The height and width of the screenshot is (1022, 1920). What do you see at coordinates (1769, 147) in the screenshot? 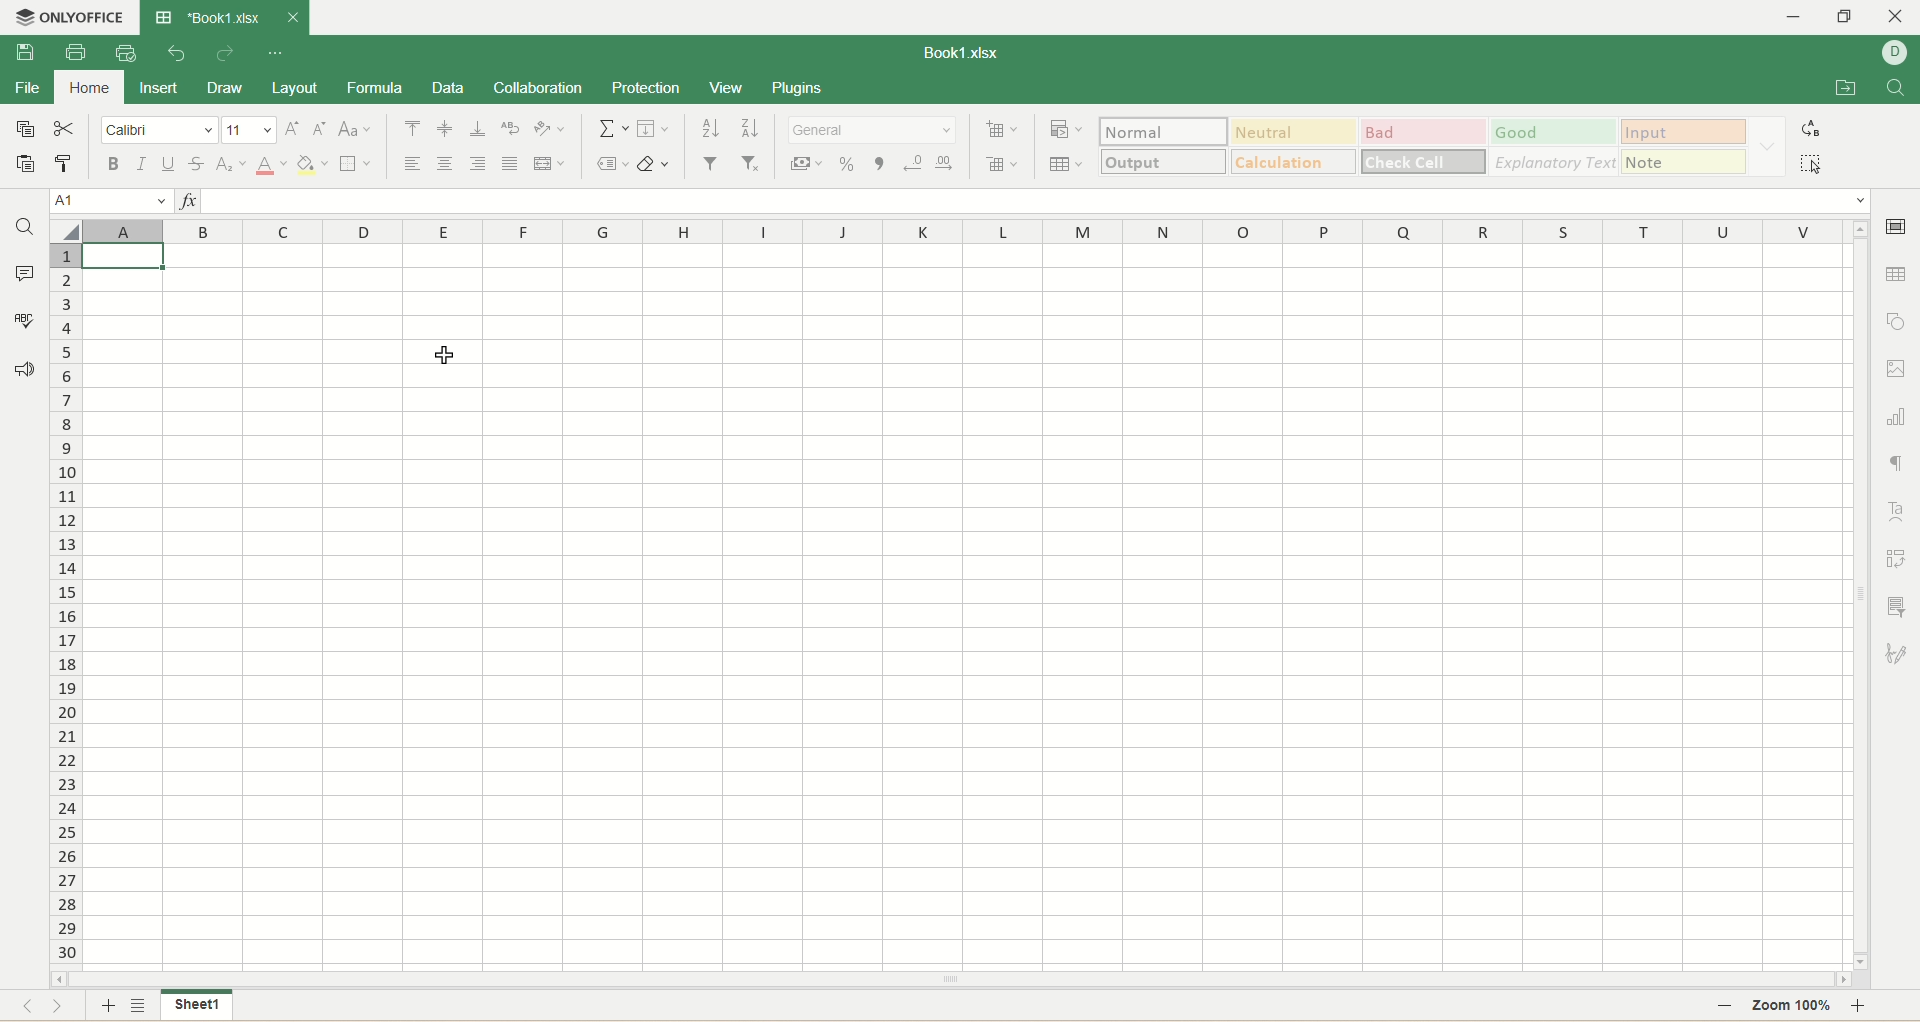
I see `formatting options` at bounding box center [1769, 147].